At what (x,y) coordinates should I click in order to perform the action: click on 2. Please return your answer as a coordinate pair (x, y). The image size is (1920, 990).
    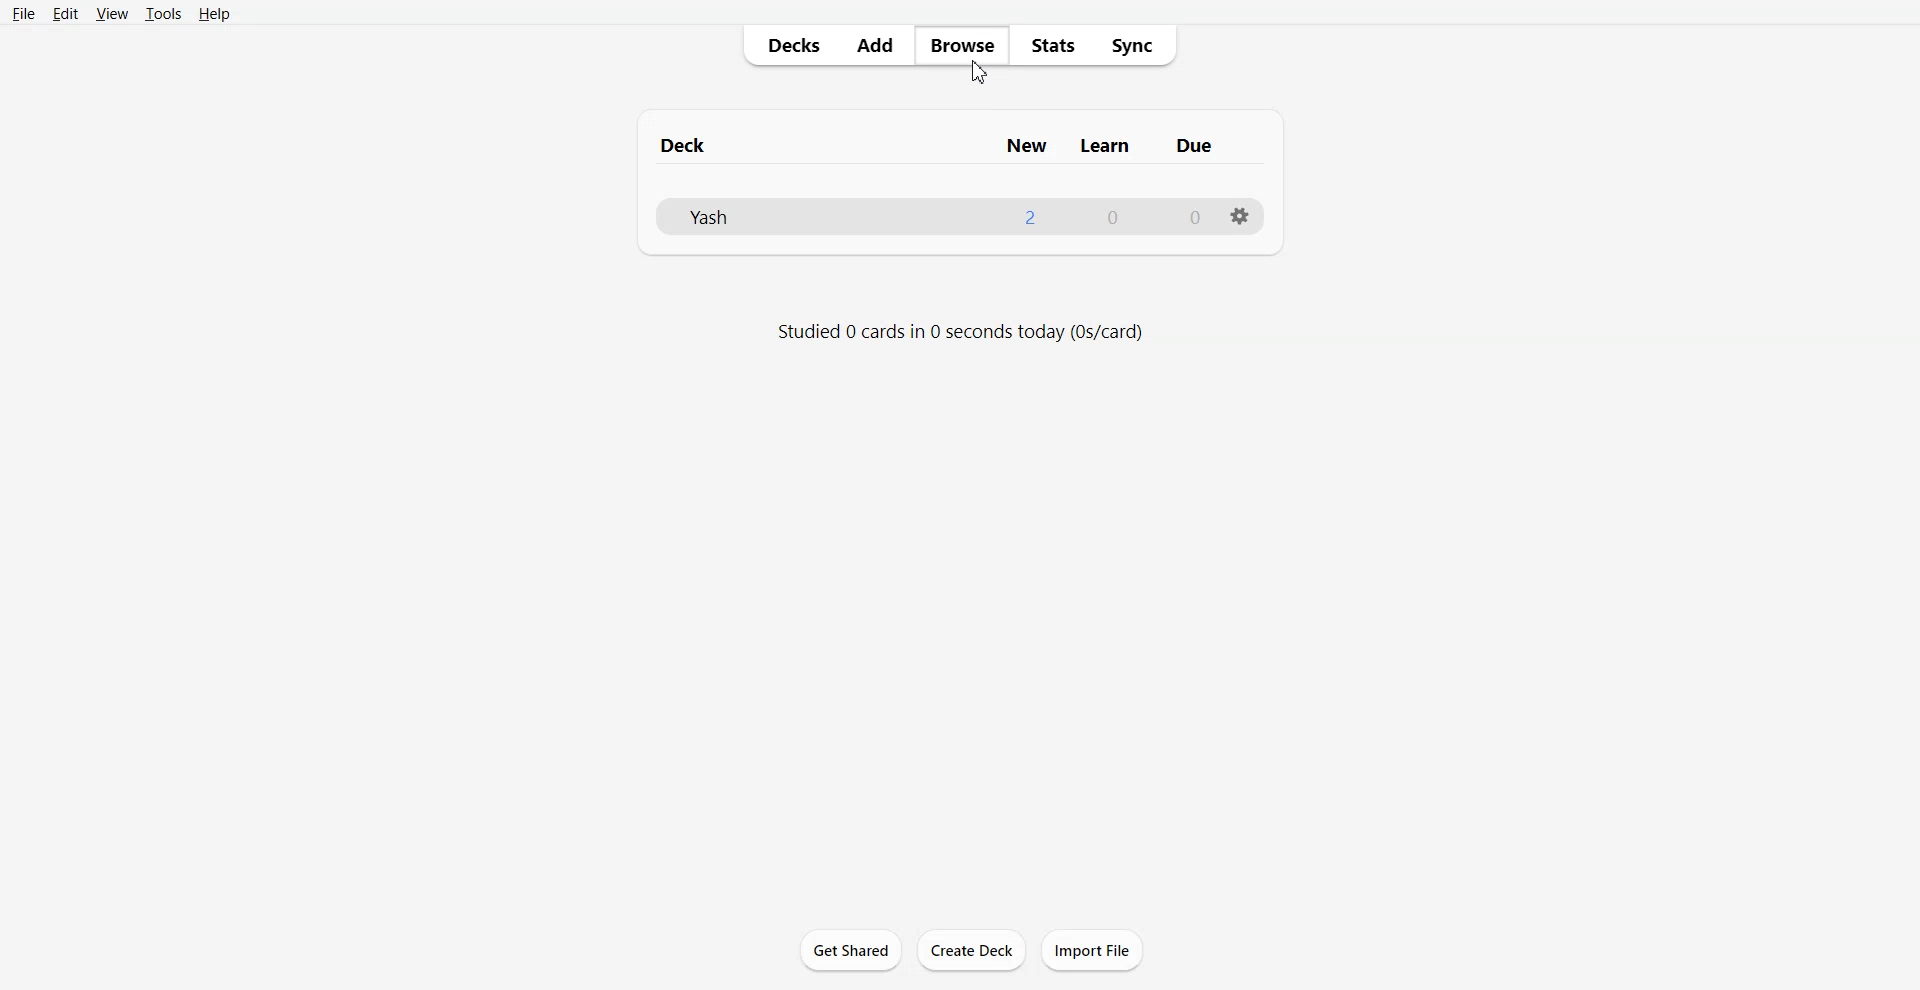
    Looking at the image, I should click on (1029, 214).